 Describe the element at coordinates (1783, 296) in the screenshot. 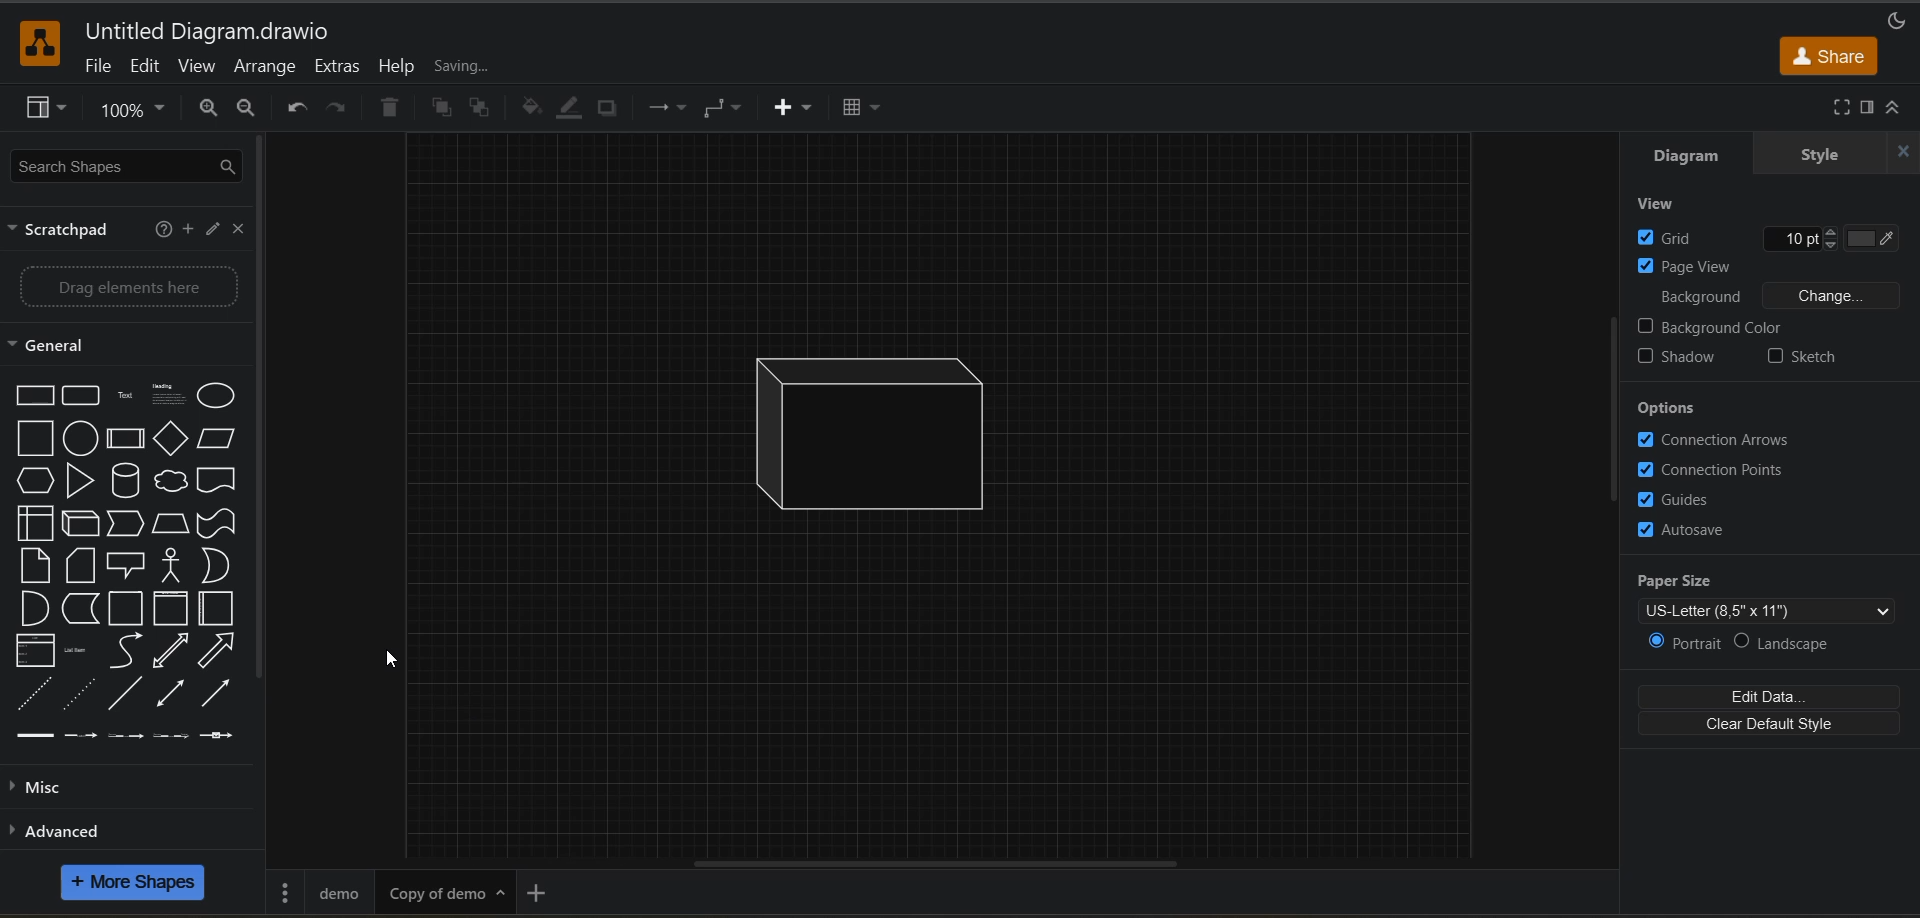

I see `background` at that location.